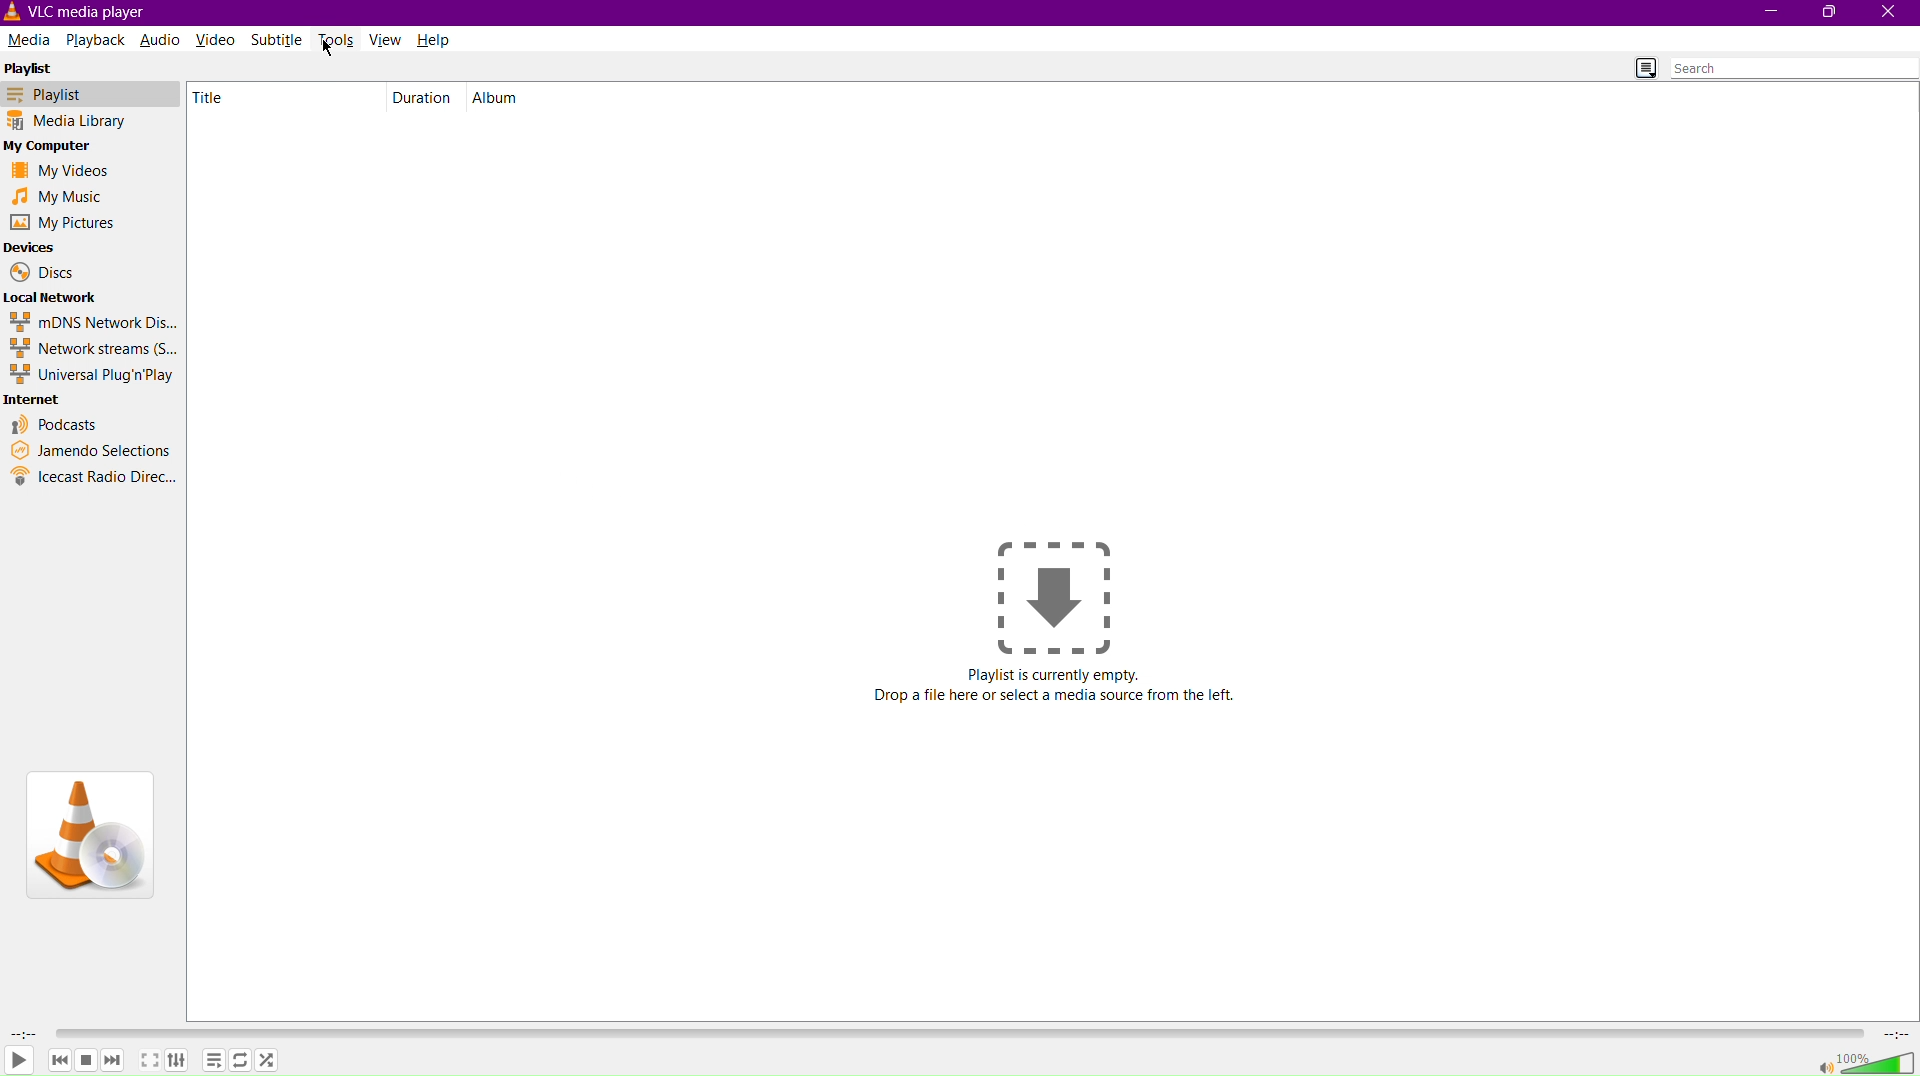  I want to click on Volume, so click(1853, 1061).